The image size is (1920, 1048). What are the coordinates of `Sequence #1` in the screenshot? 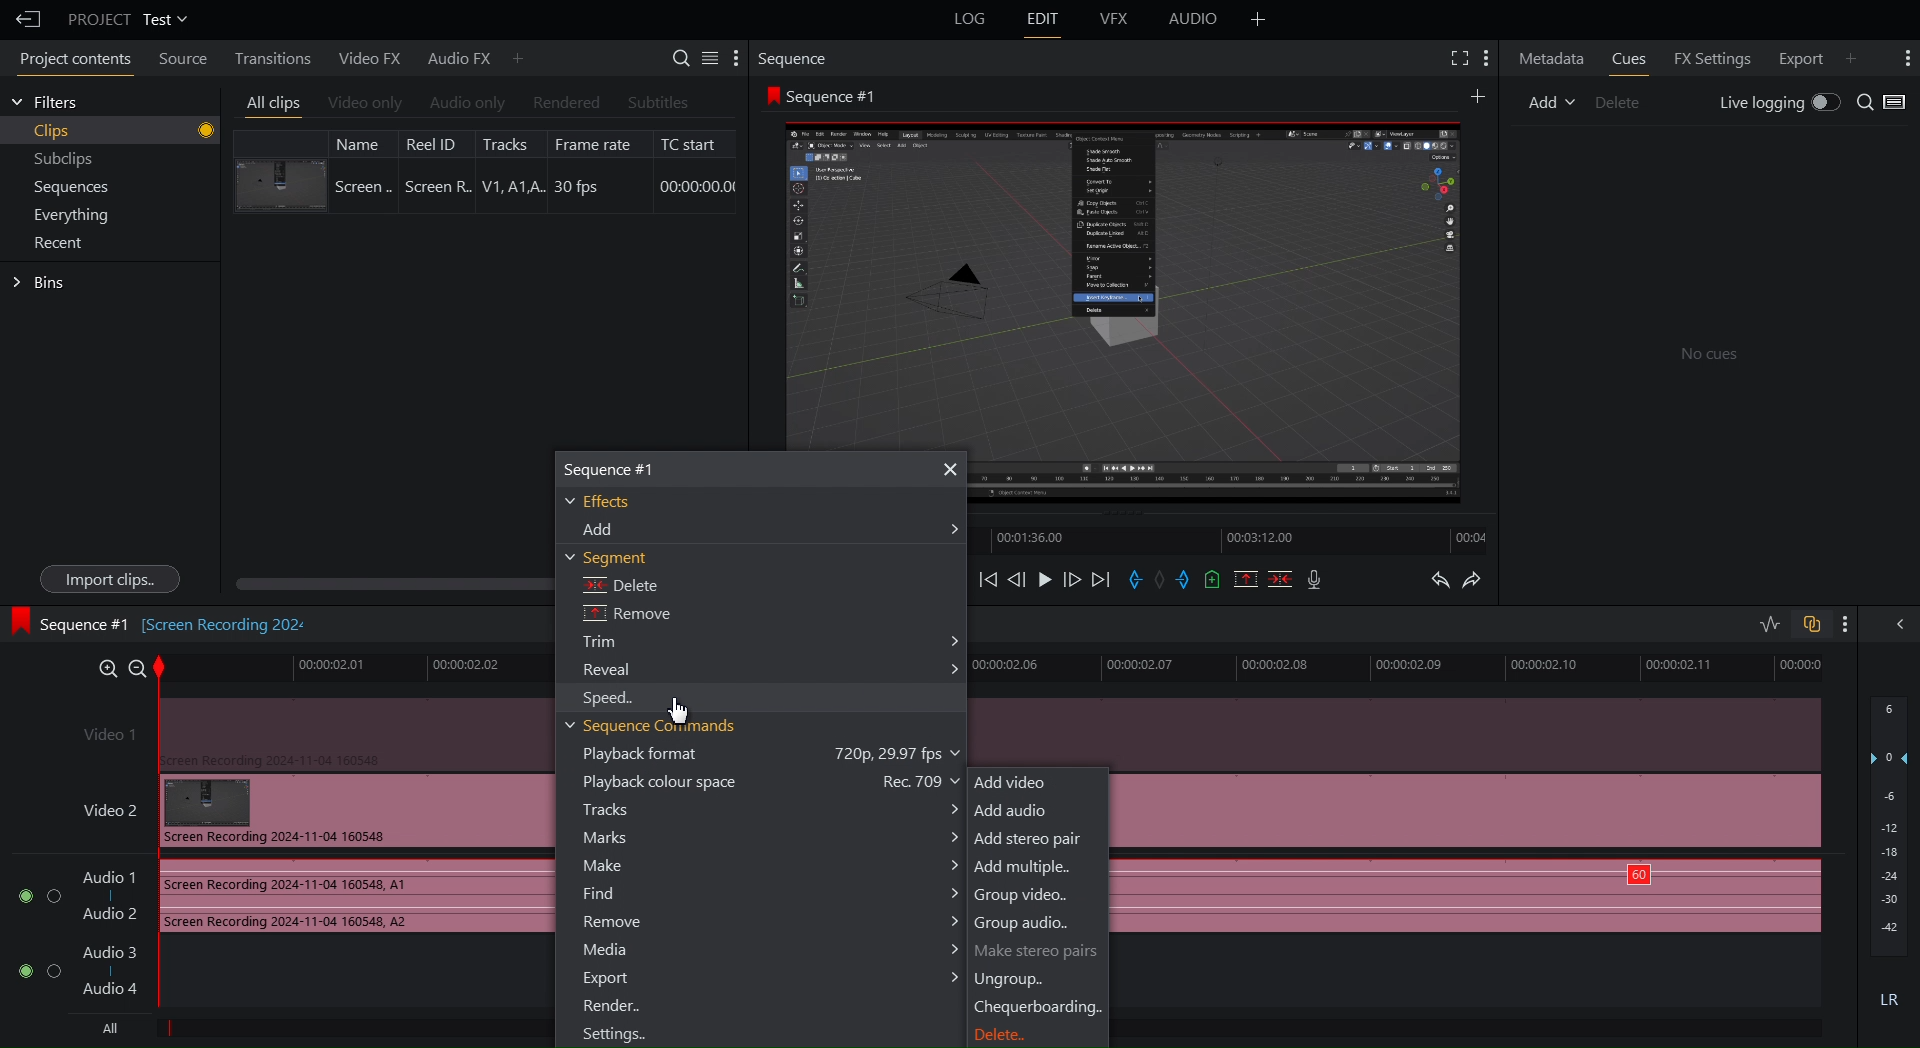 It's located at (826, 96).